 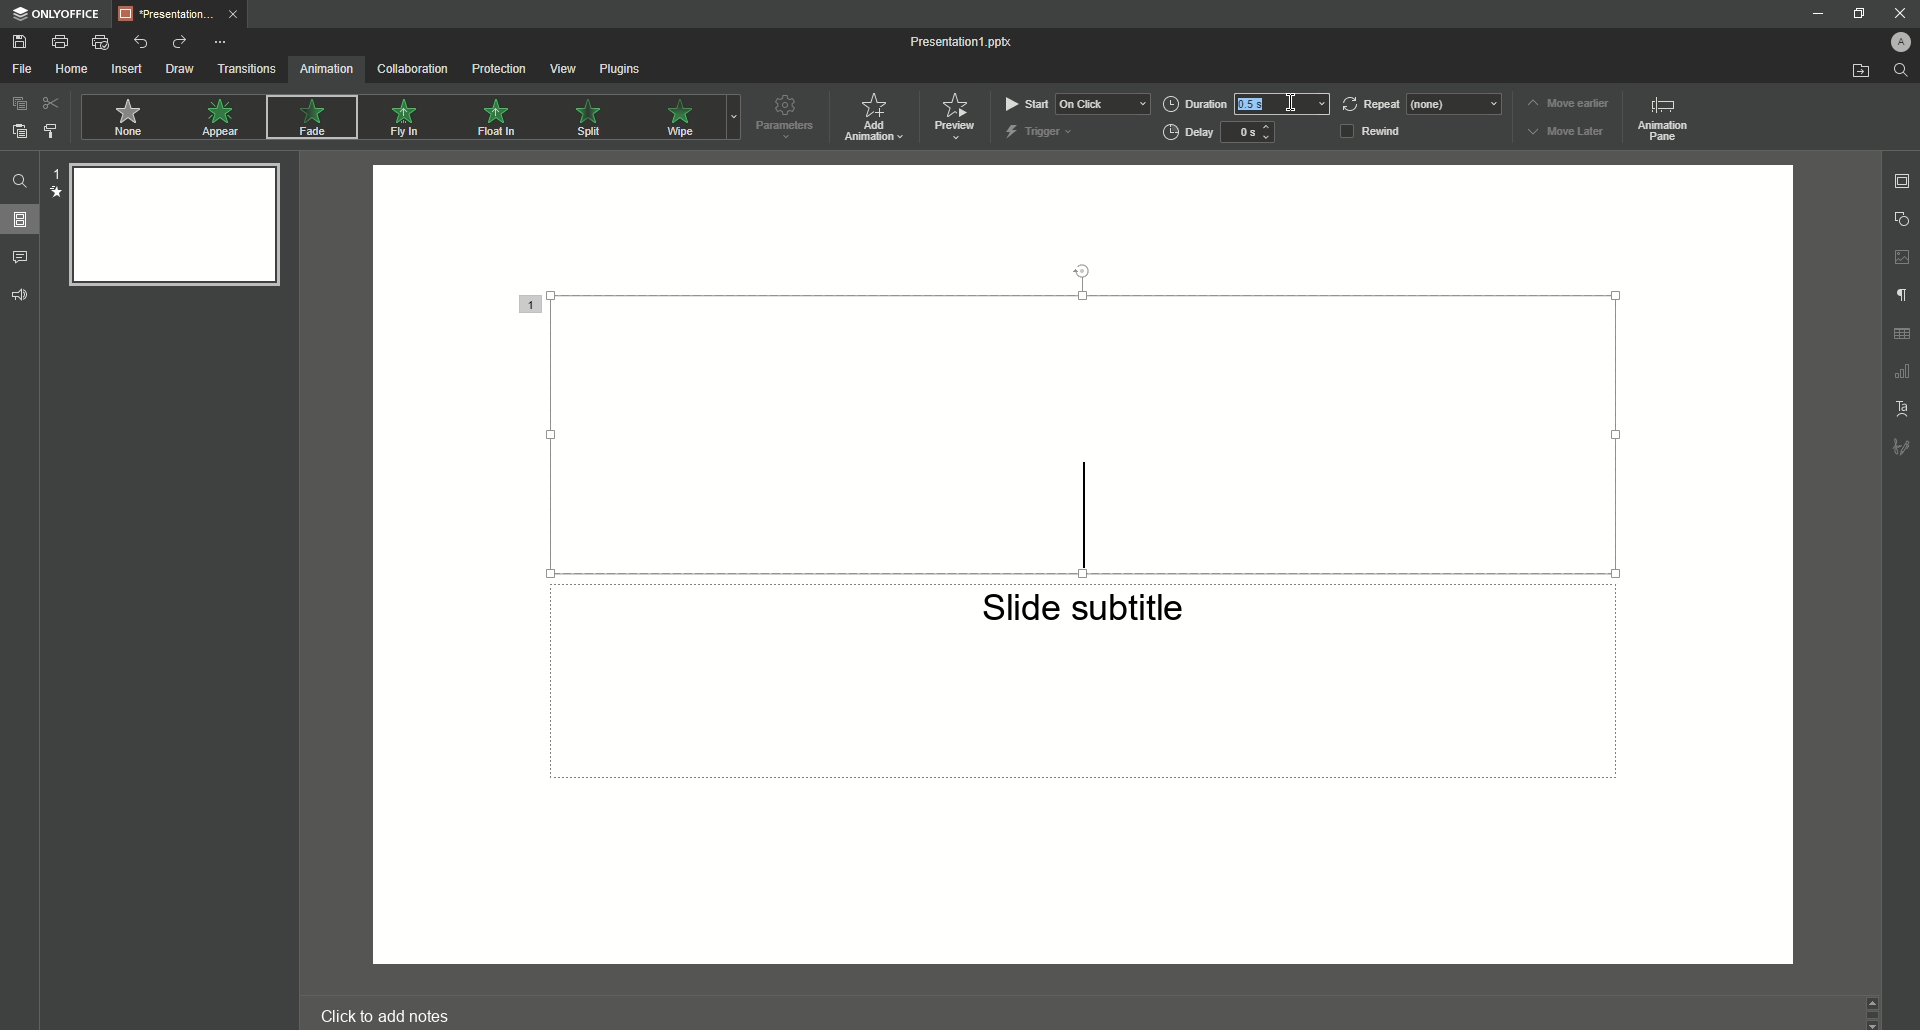 I want to click on Profile, so click(x=1899, y=42).